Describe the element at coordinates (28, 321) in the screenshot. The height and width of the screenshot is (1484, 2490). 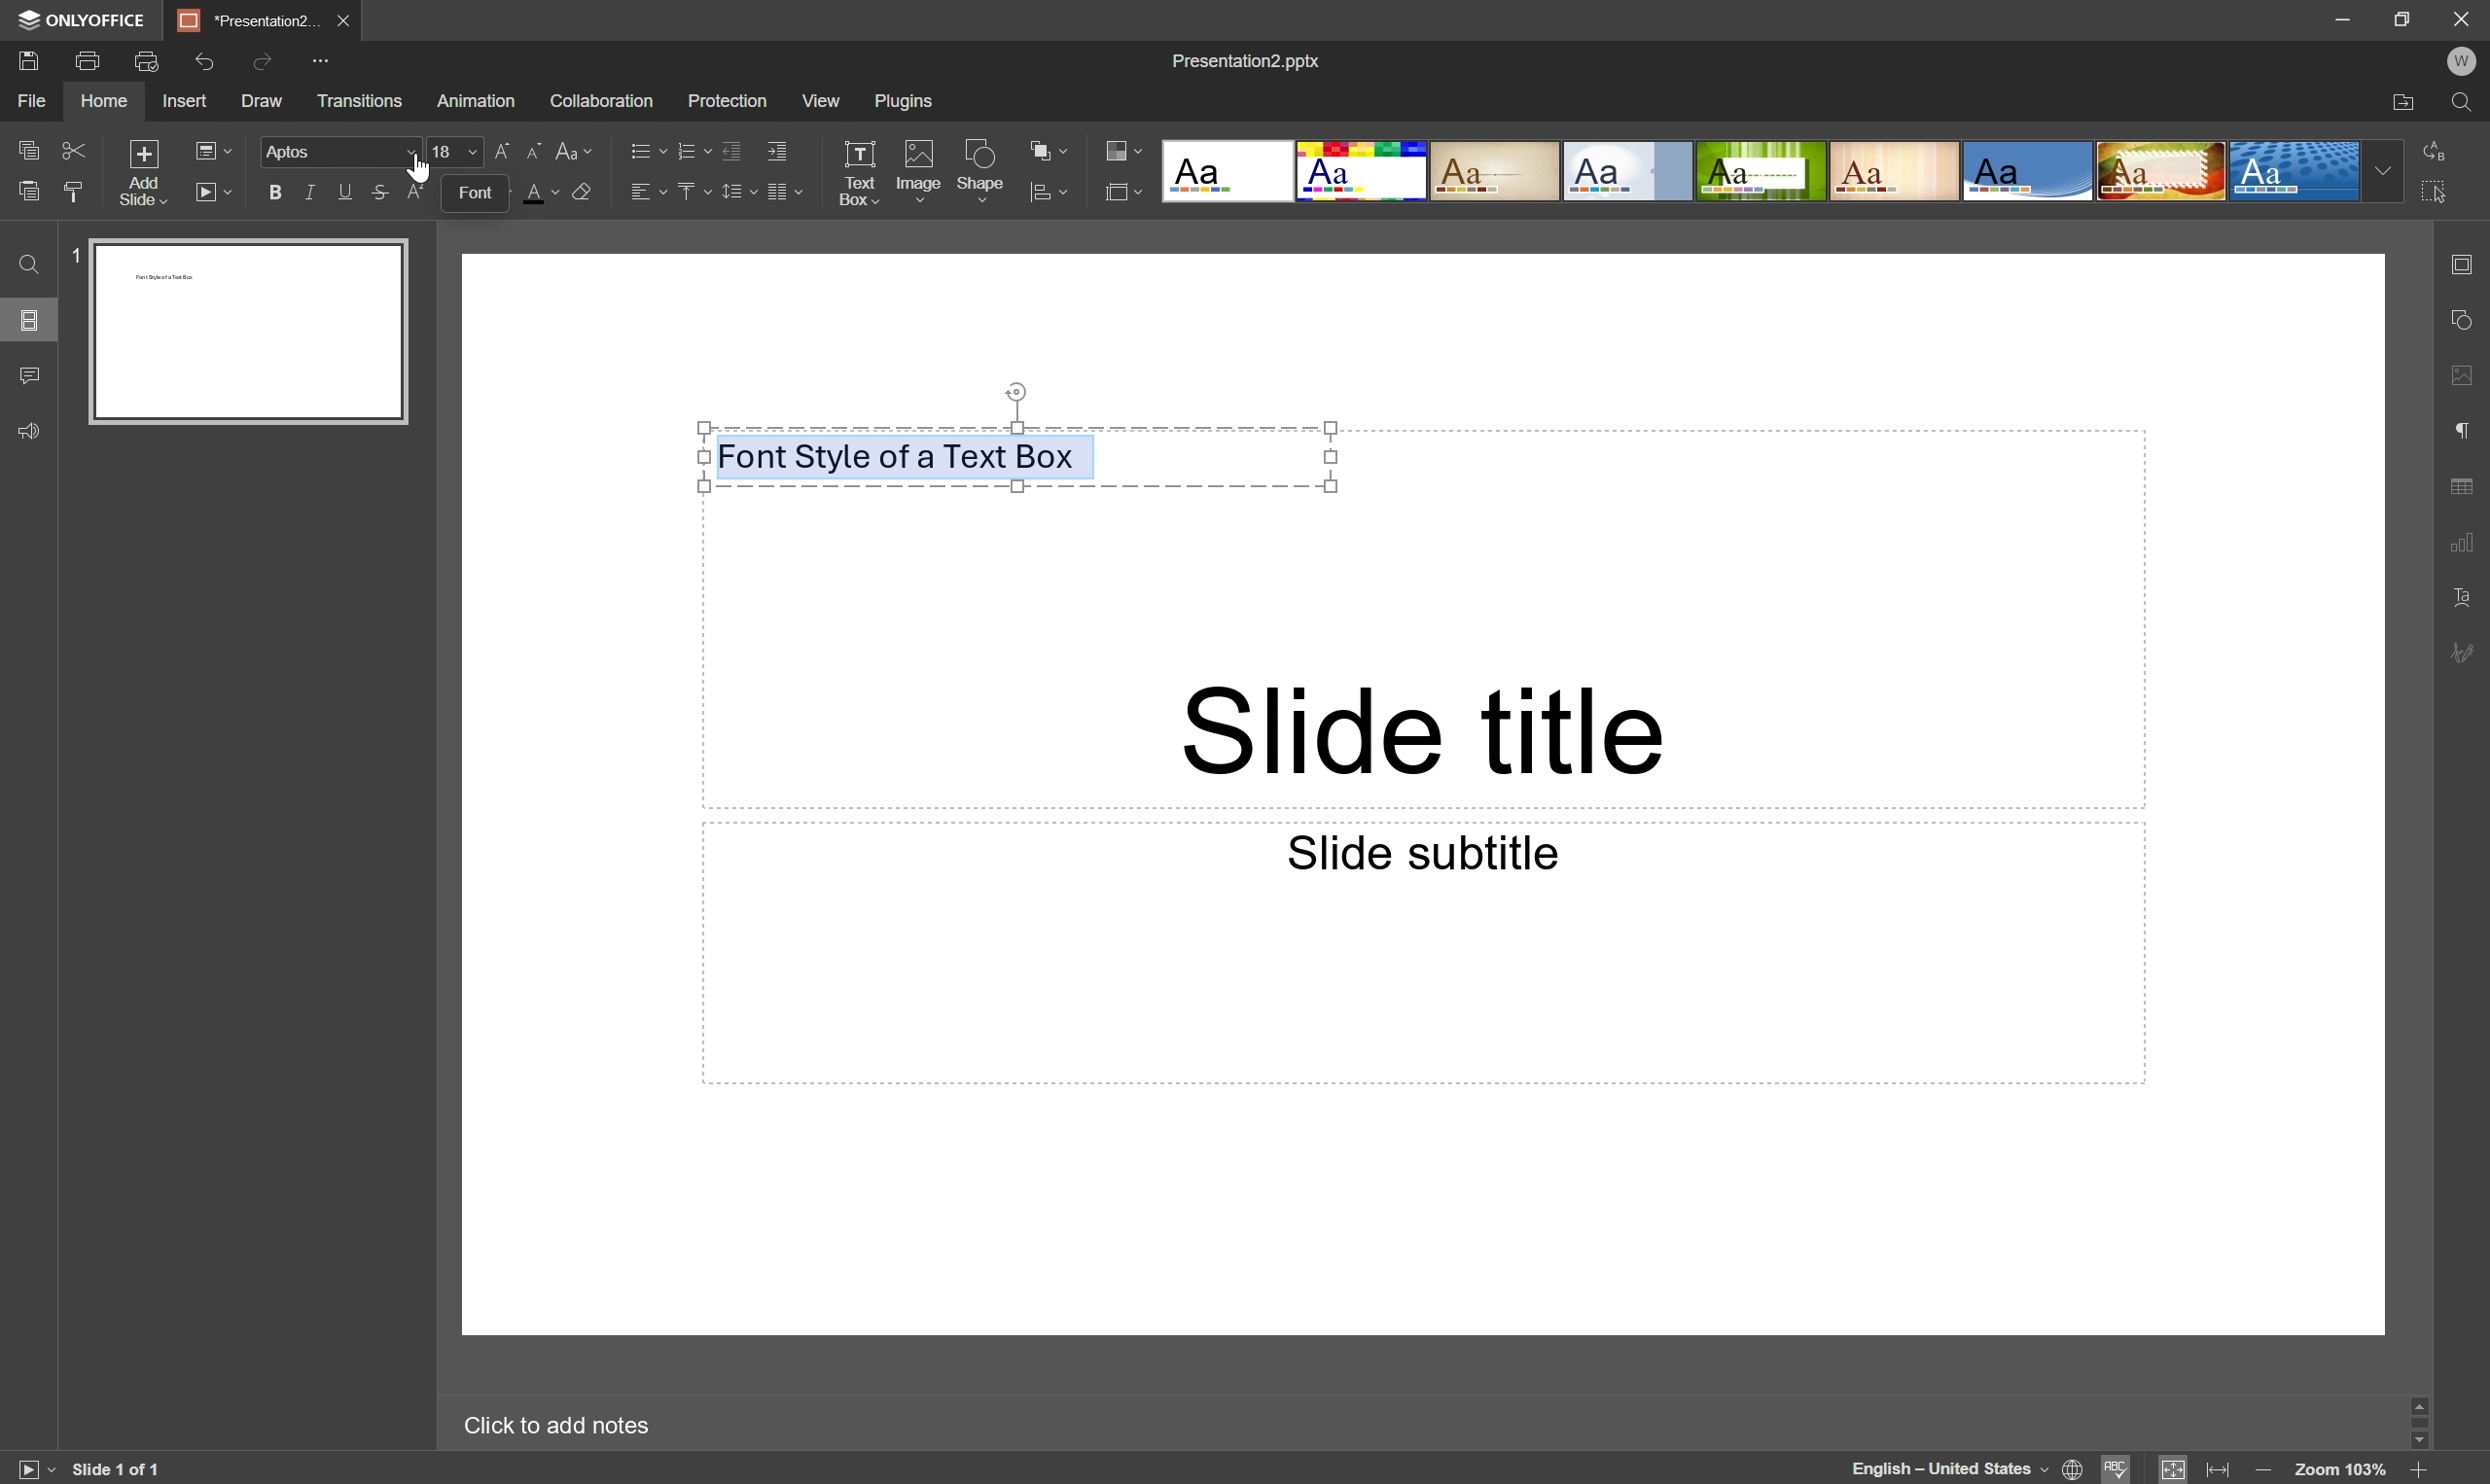
I see `Slides` at that location.